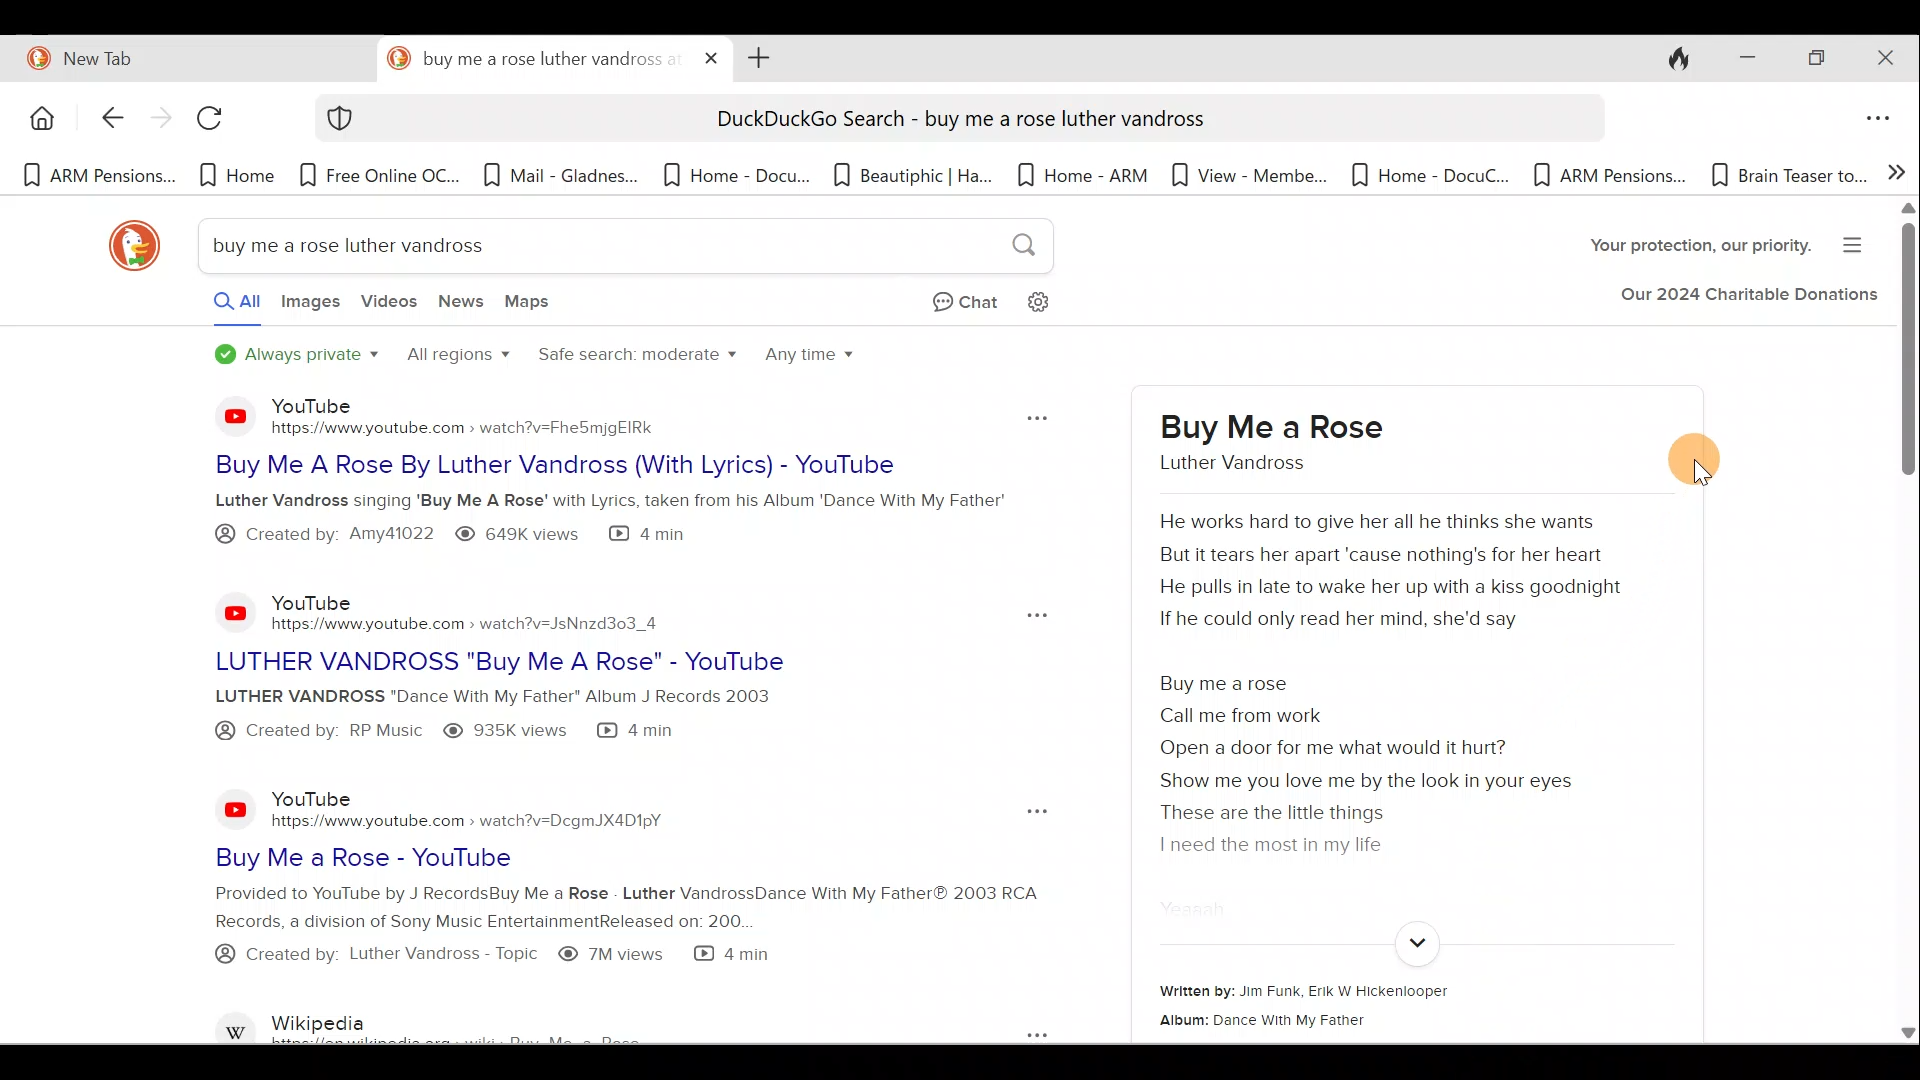  What do you see at coordinates (1031, 812) in the screenshot?
I see `Pop out` at bounding box center [1031, 812].